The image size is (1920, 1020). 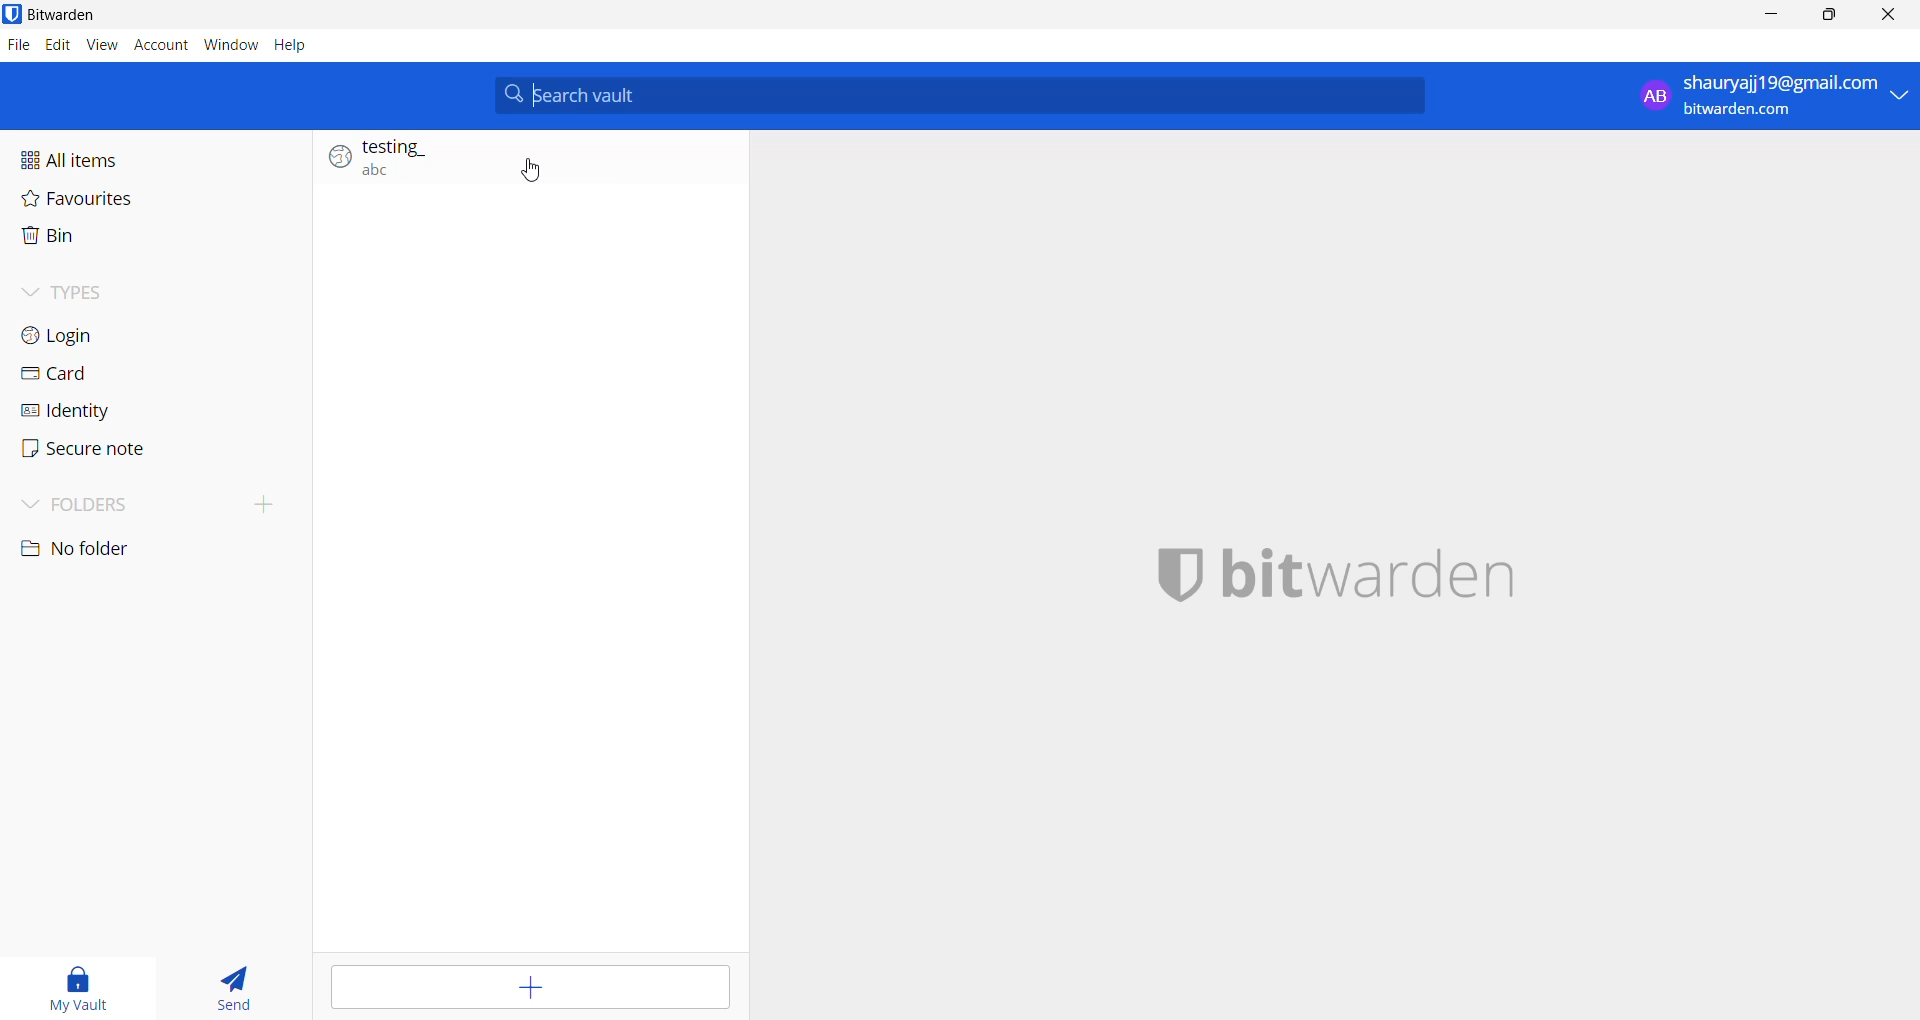 What do you see at coordinates (142, 337) in the screenshot?
I see `Login` at bounding box center [142, 337].